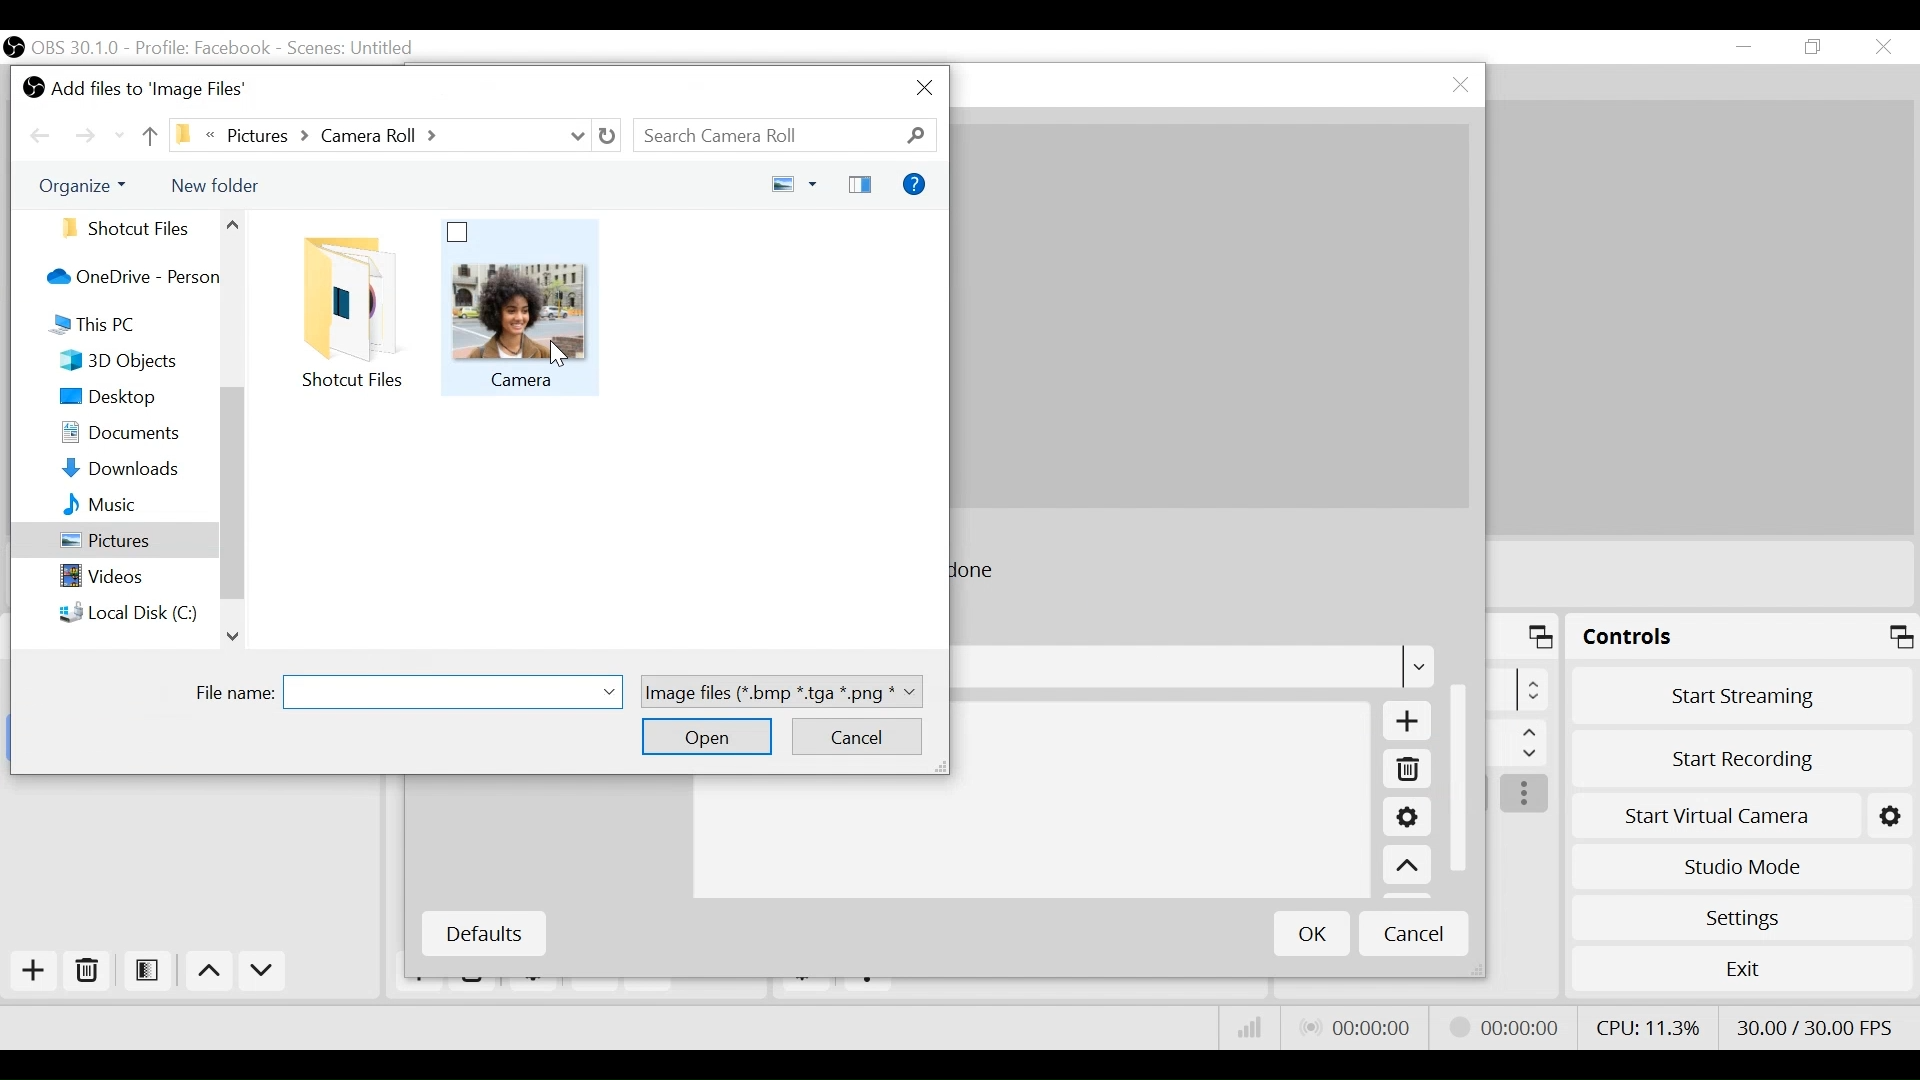 The image size is (1920, 1080). What do you see at coordinates (608, 137) in the screenshot?
I see `Refresh` at bounding box center [608, 137].